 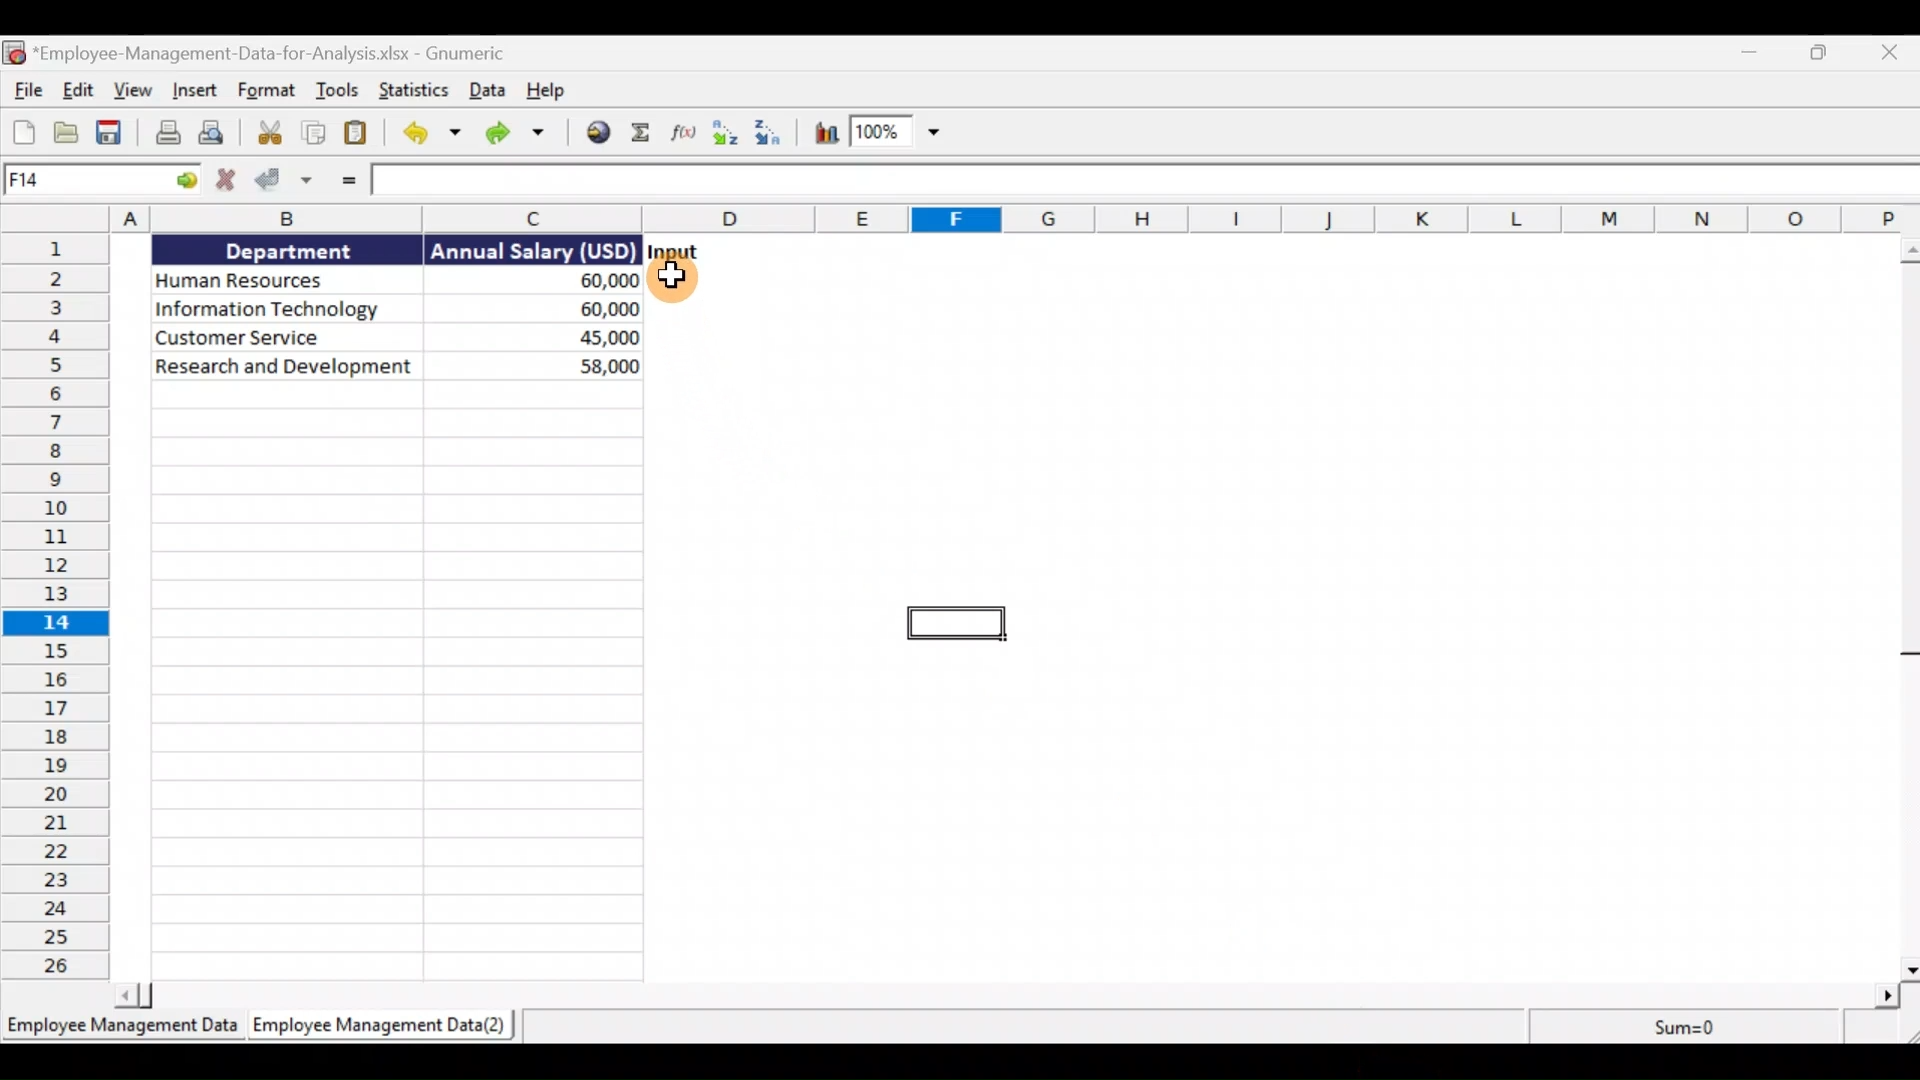 I want to click on Cursor, so click(x=674, y=279).